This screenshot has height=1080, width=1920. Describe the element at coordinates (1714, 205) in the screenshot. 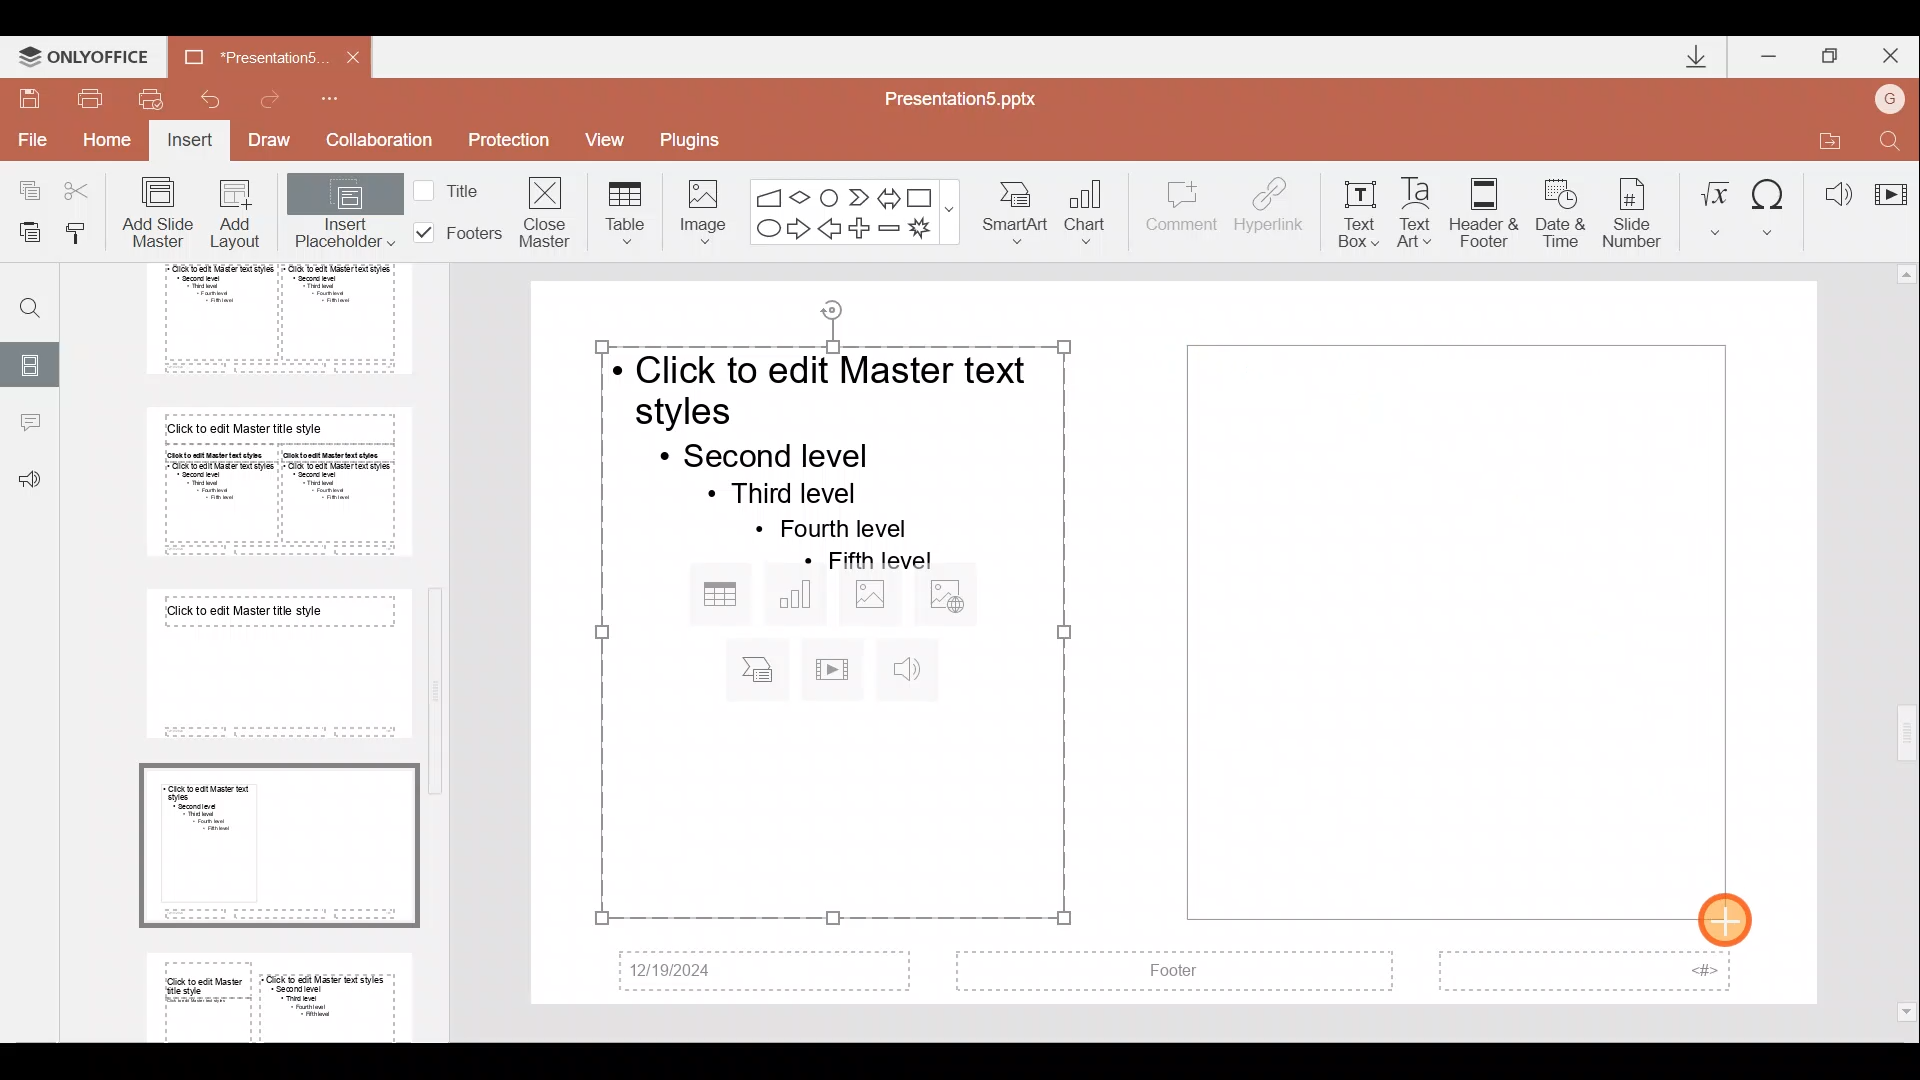

I see `Equation` at that location.